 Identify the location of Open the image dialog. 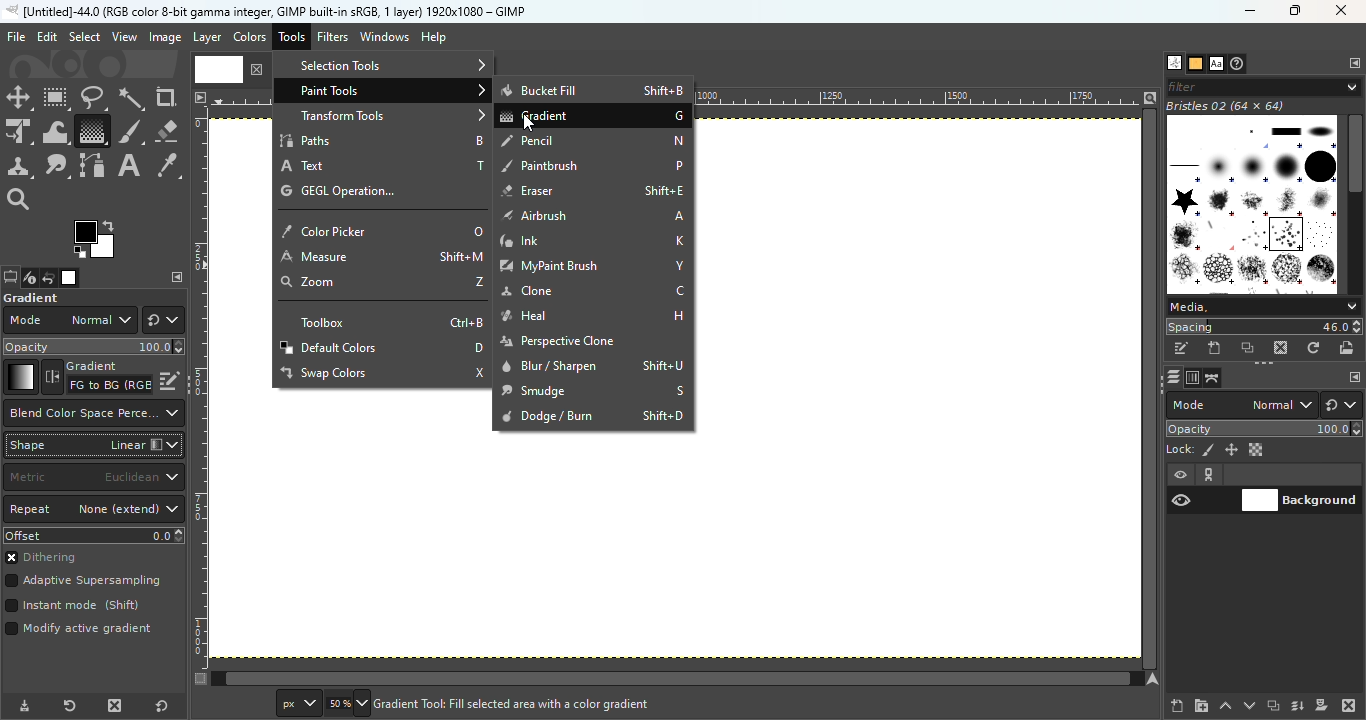
(67, 278).